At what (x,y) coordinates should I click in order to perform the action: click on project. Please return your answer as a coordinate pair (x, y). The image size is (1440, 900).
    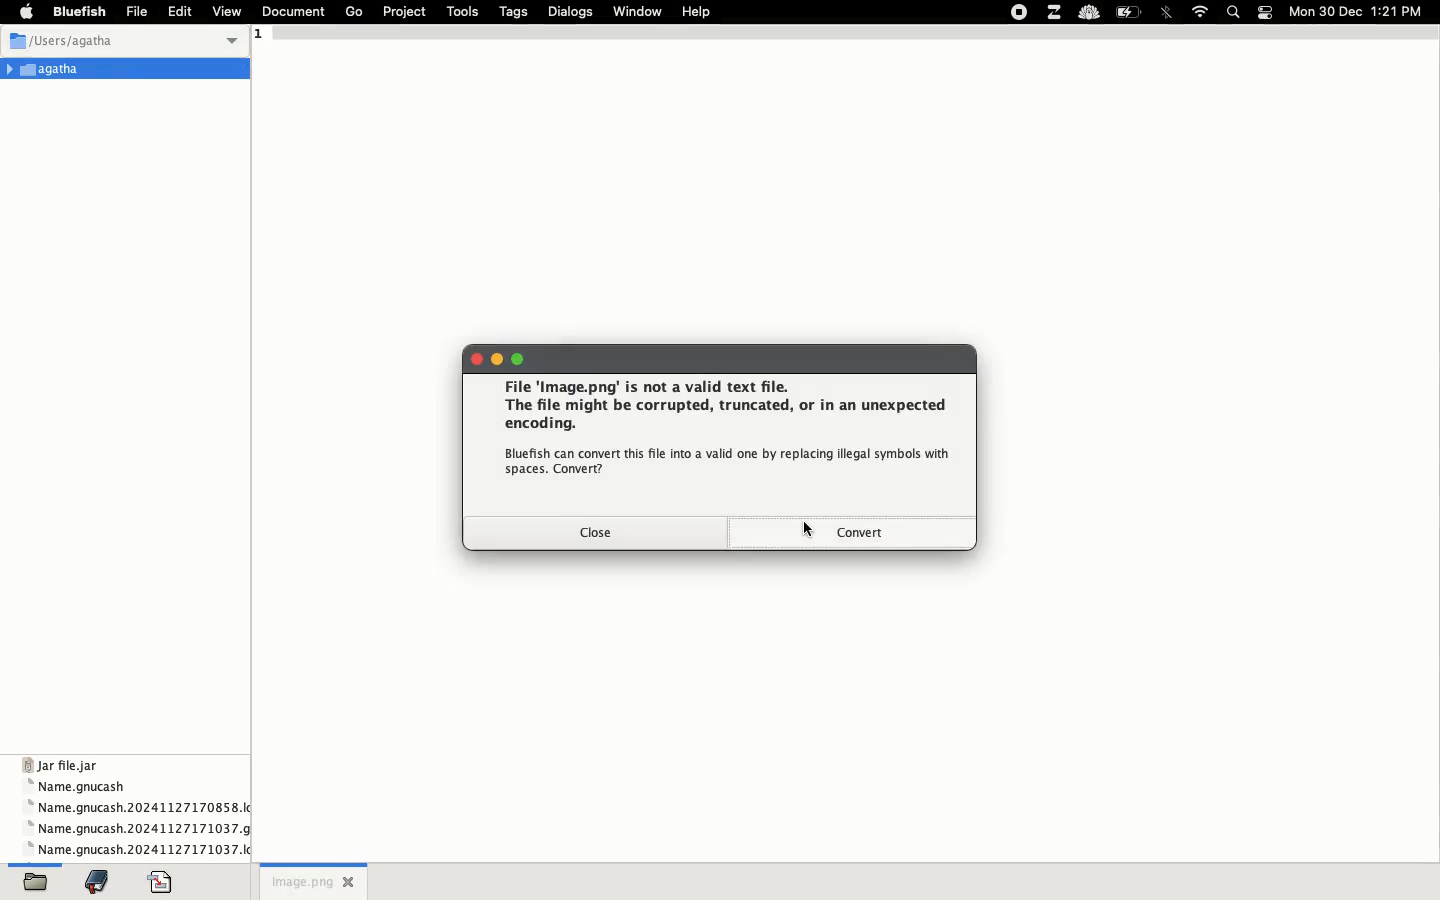
    Looking at the image, I should click on (407, 11).